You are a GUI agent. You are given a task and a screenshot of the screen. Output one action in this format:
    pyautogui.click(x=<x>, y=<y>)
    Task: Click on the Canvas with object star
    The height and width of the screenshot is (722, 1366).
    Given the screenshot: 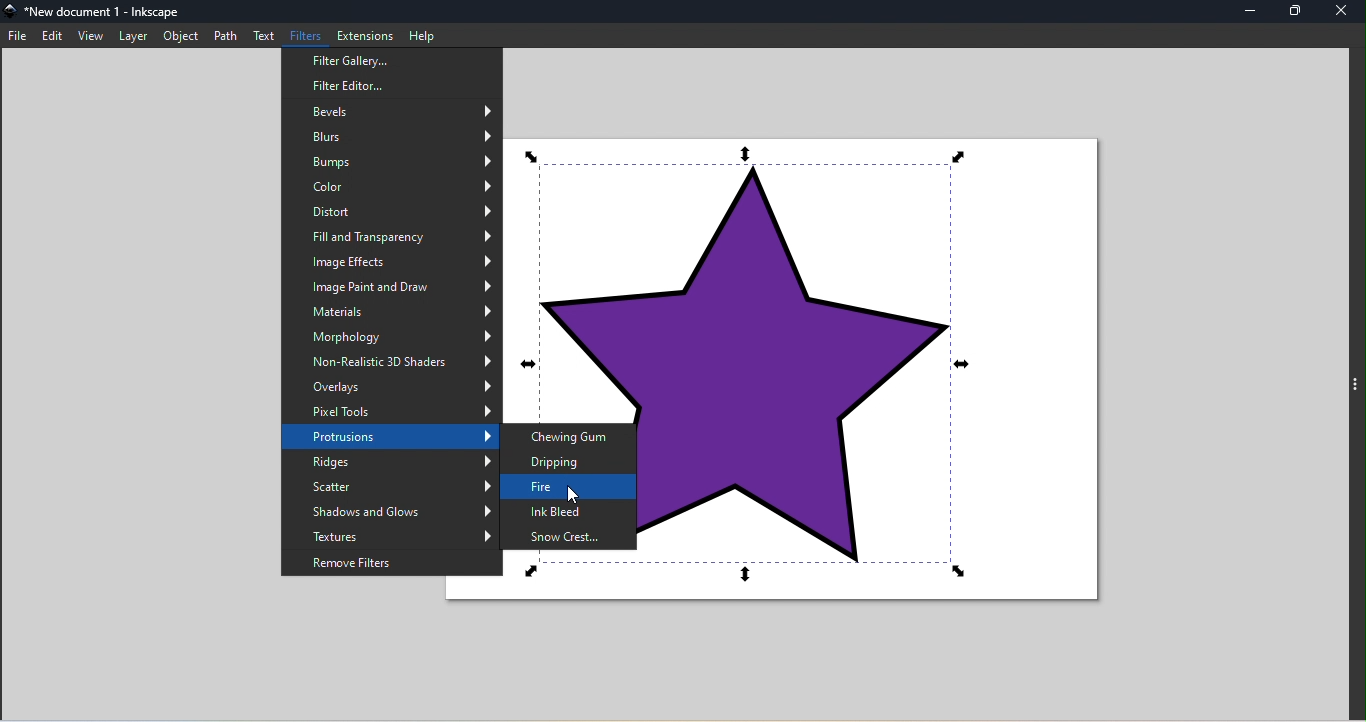 What is the action you would take?
    pyautogui.click(x=873, y=369)
    